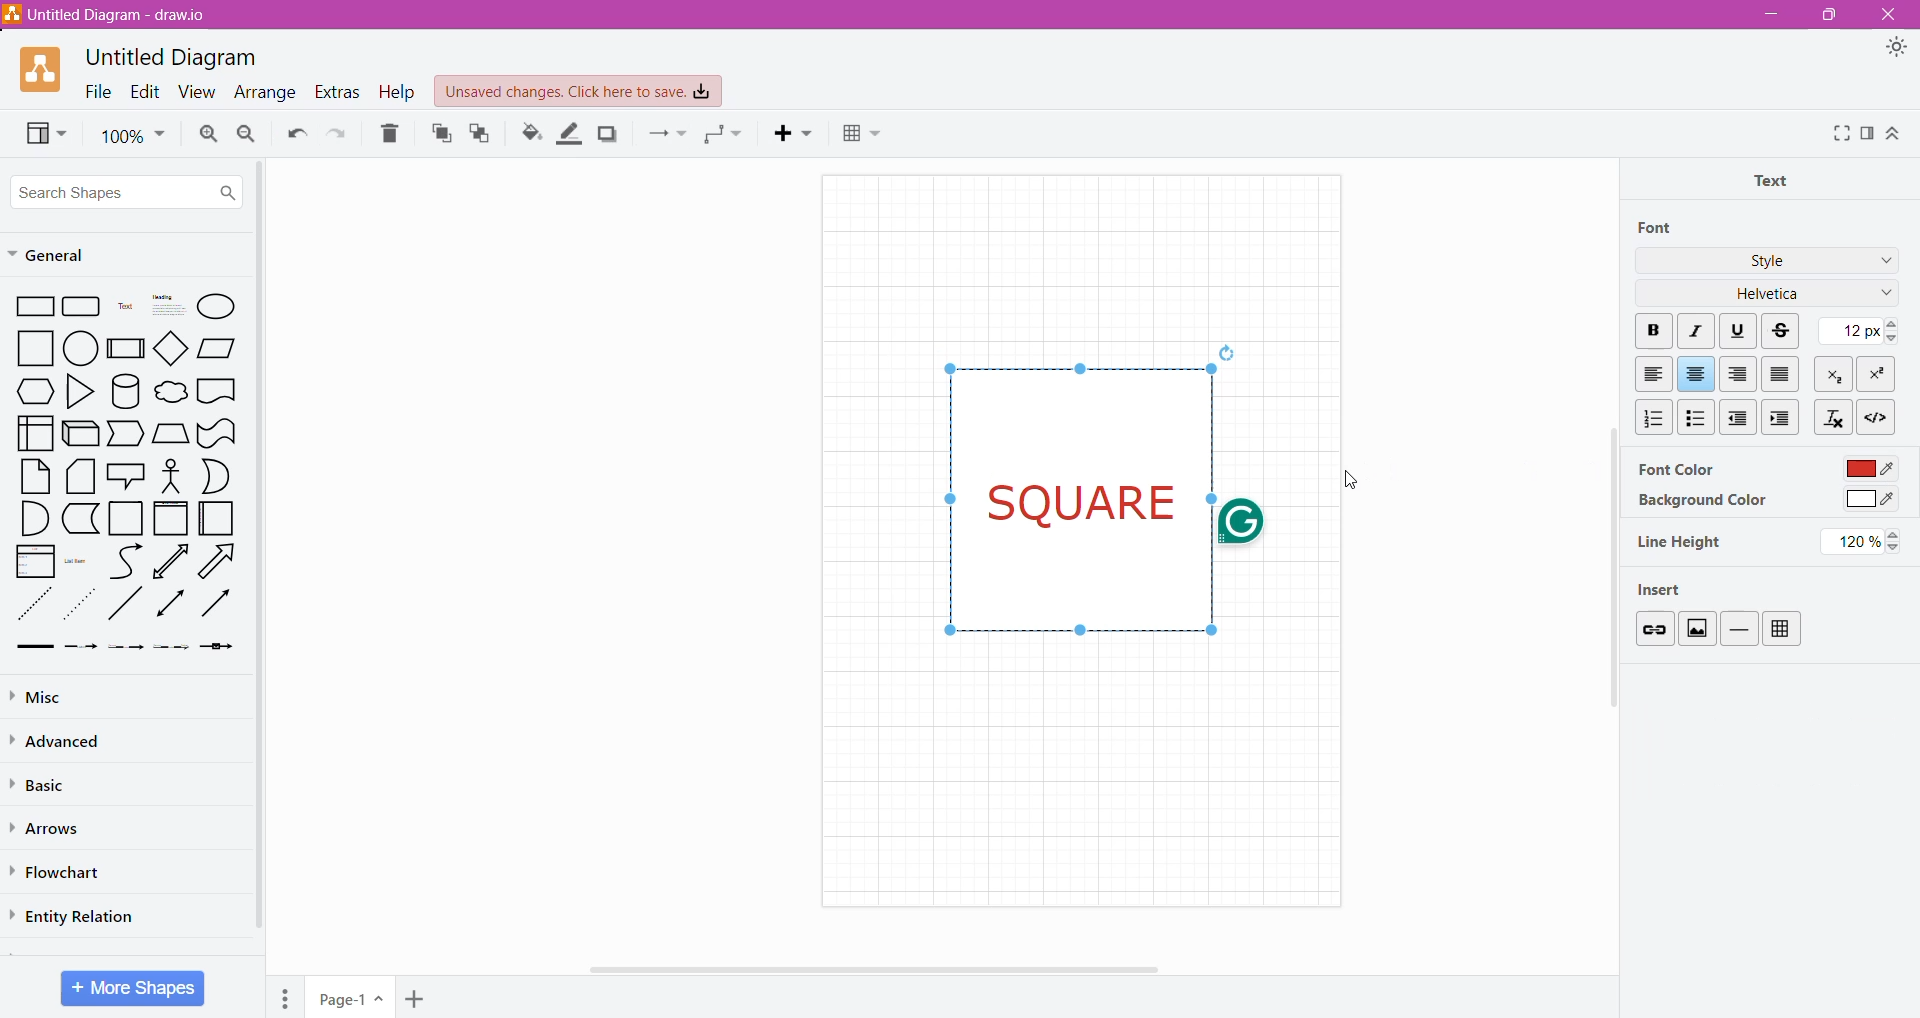  Describe the element at coordinates (247, 135) in the screenshot. I see `Zoom Out` at that location.